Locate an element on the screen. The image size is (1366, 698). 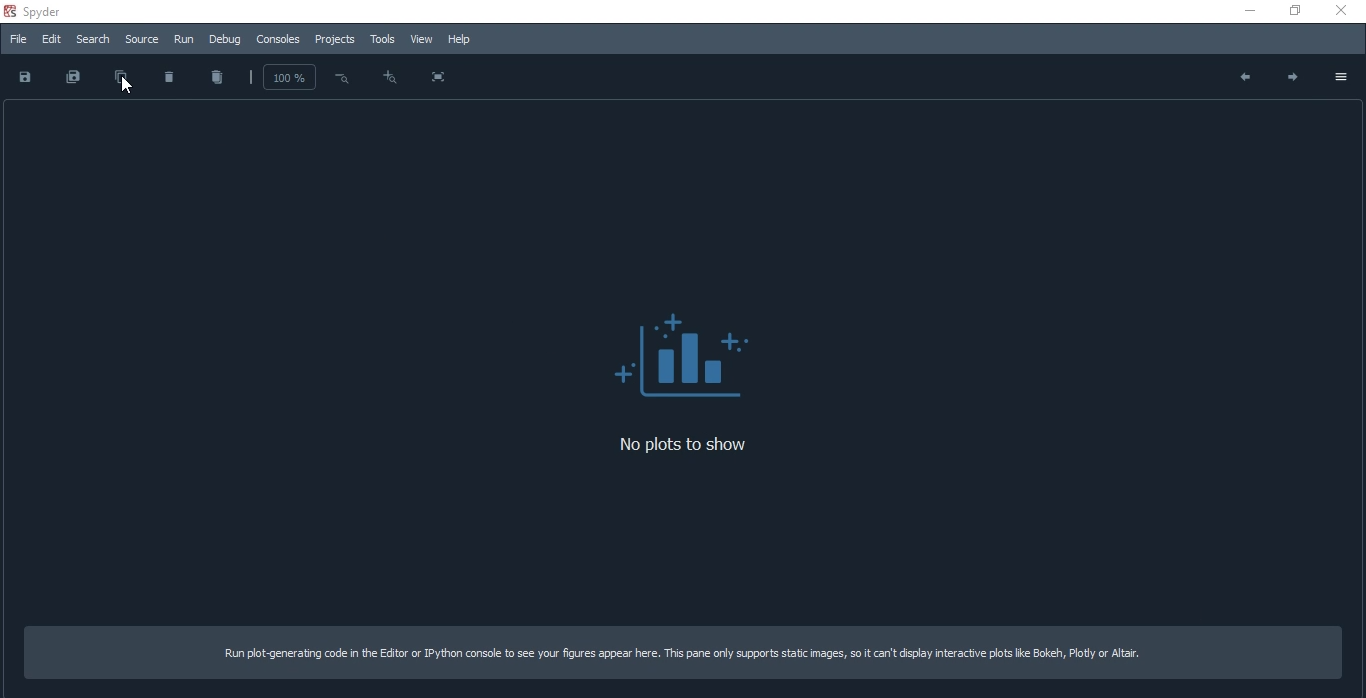
save is located at coordinates (27, 79).